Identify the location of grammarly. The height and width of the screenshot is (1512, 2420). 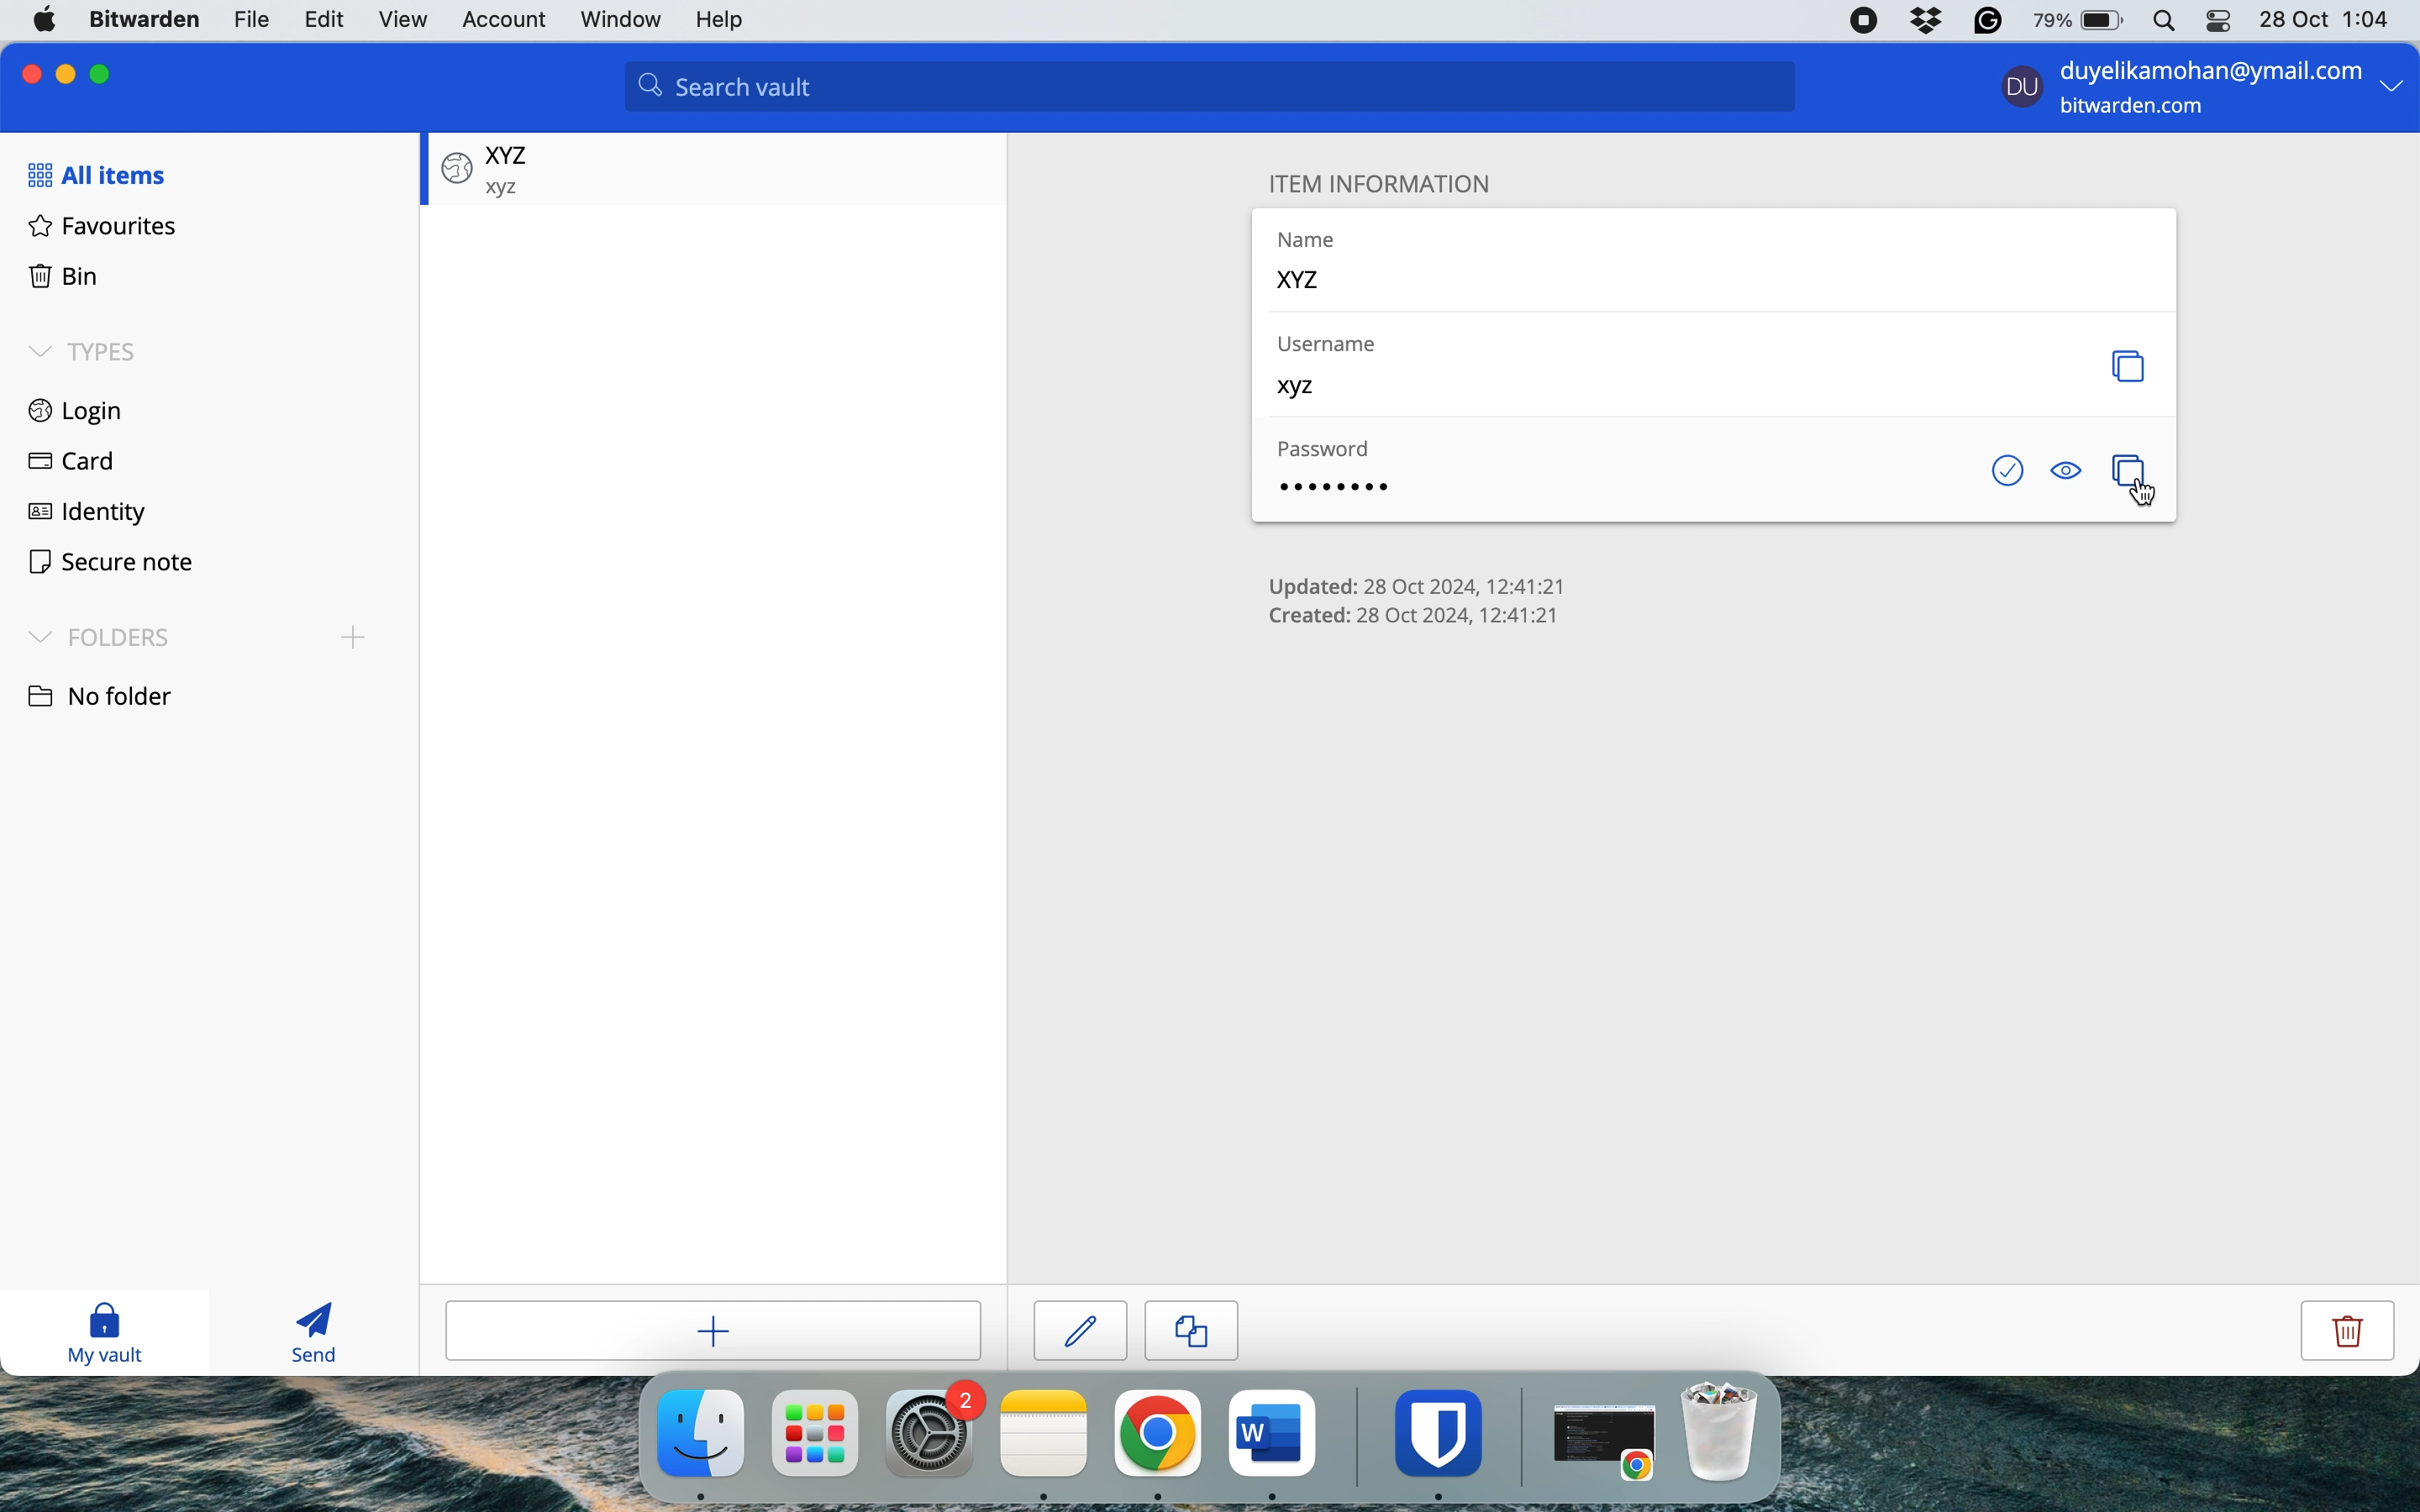
(1985, 21).